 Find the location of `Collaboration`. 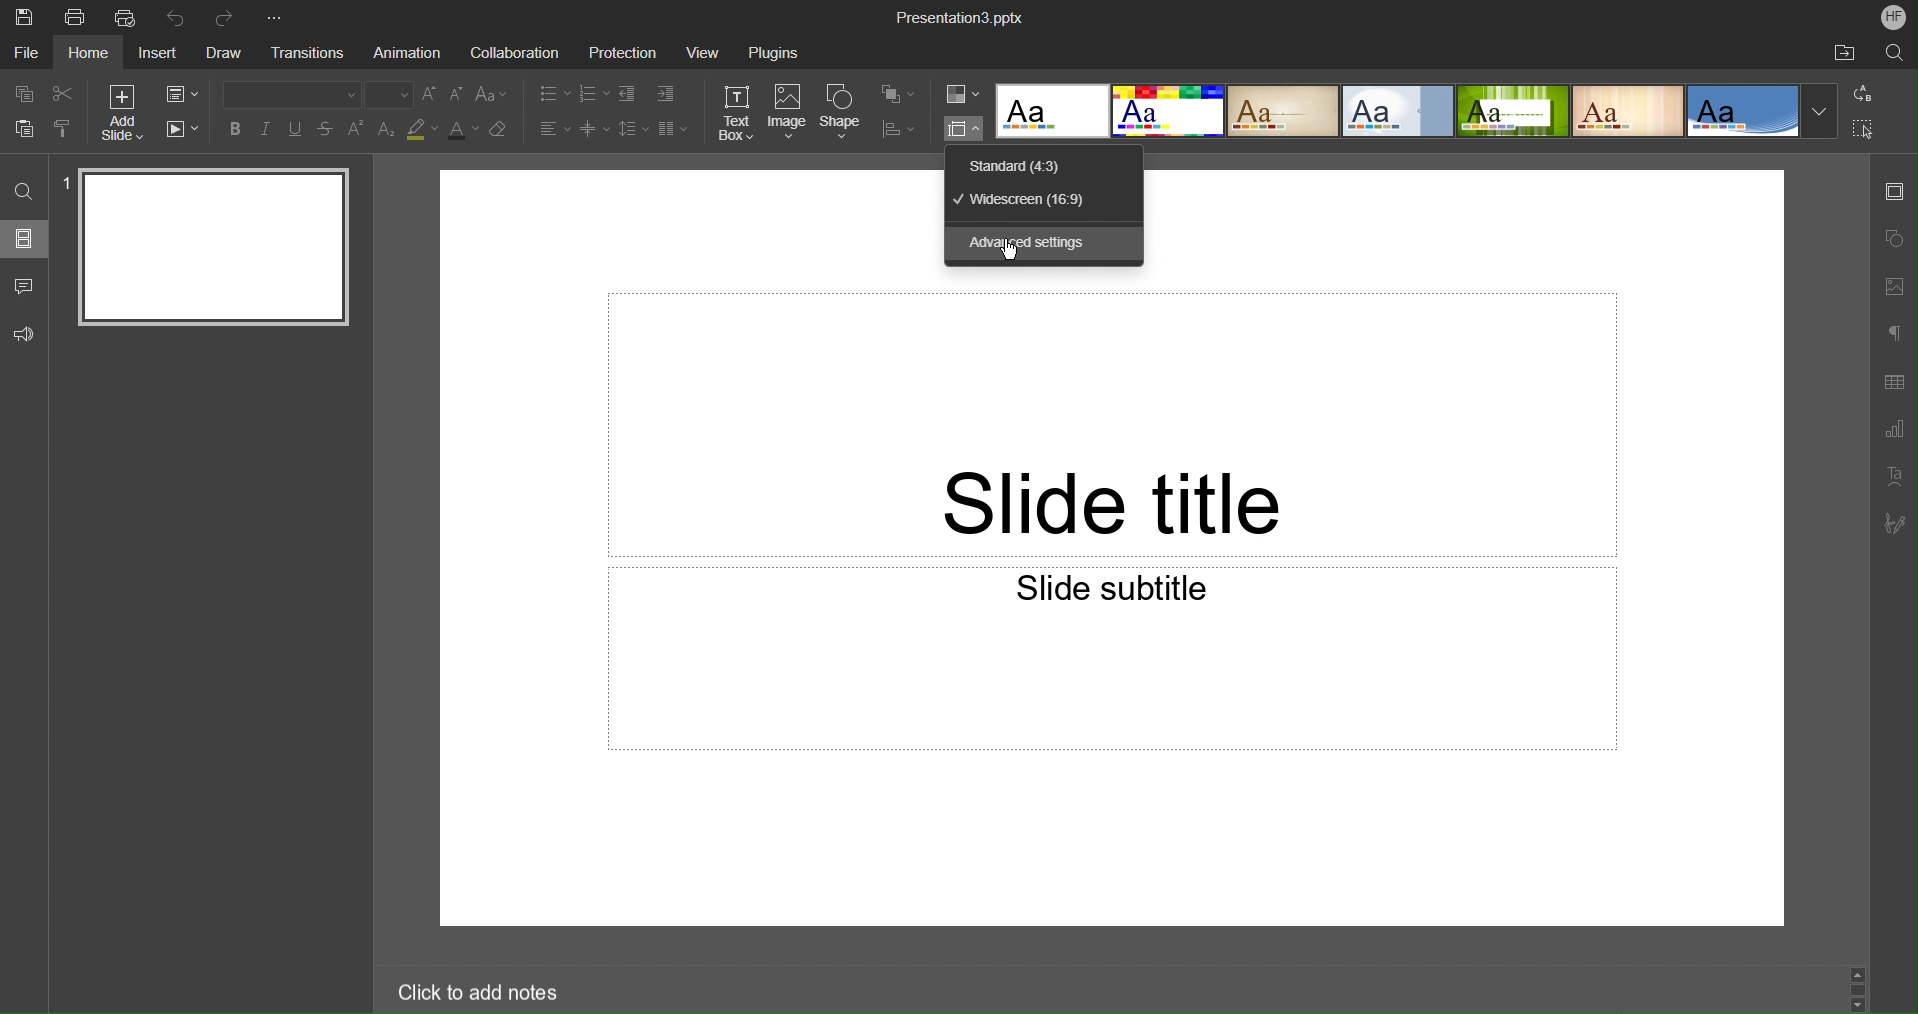

Collaboration is located at coordinates (515, 54).